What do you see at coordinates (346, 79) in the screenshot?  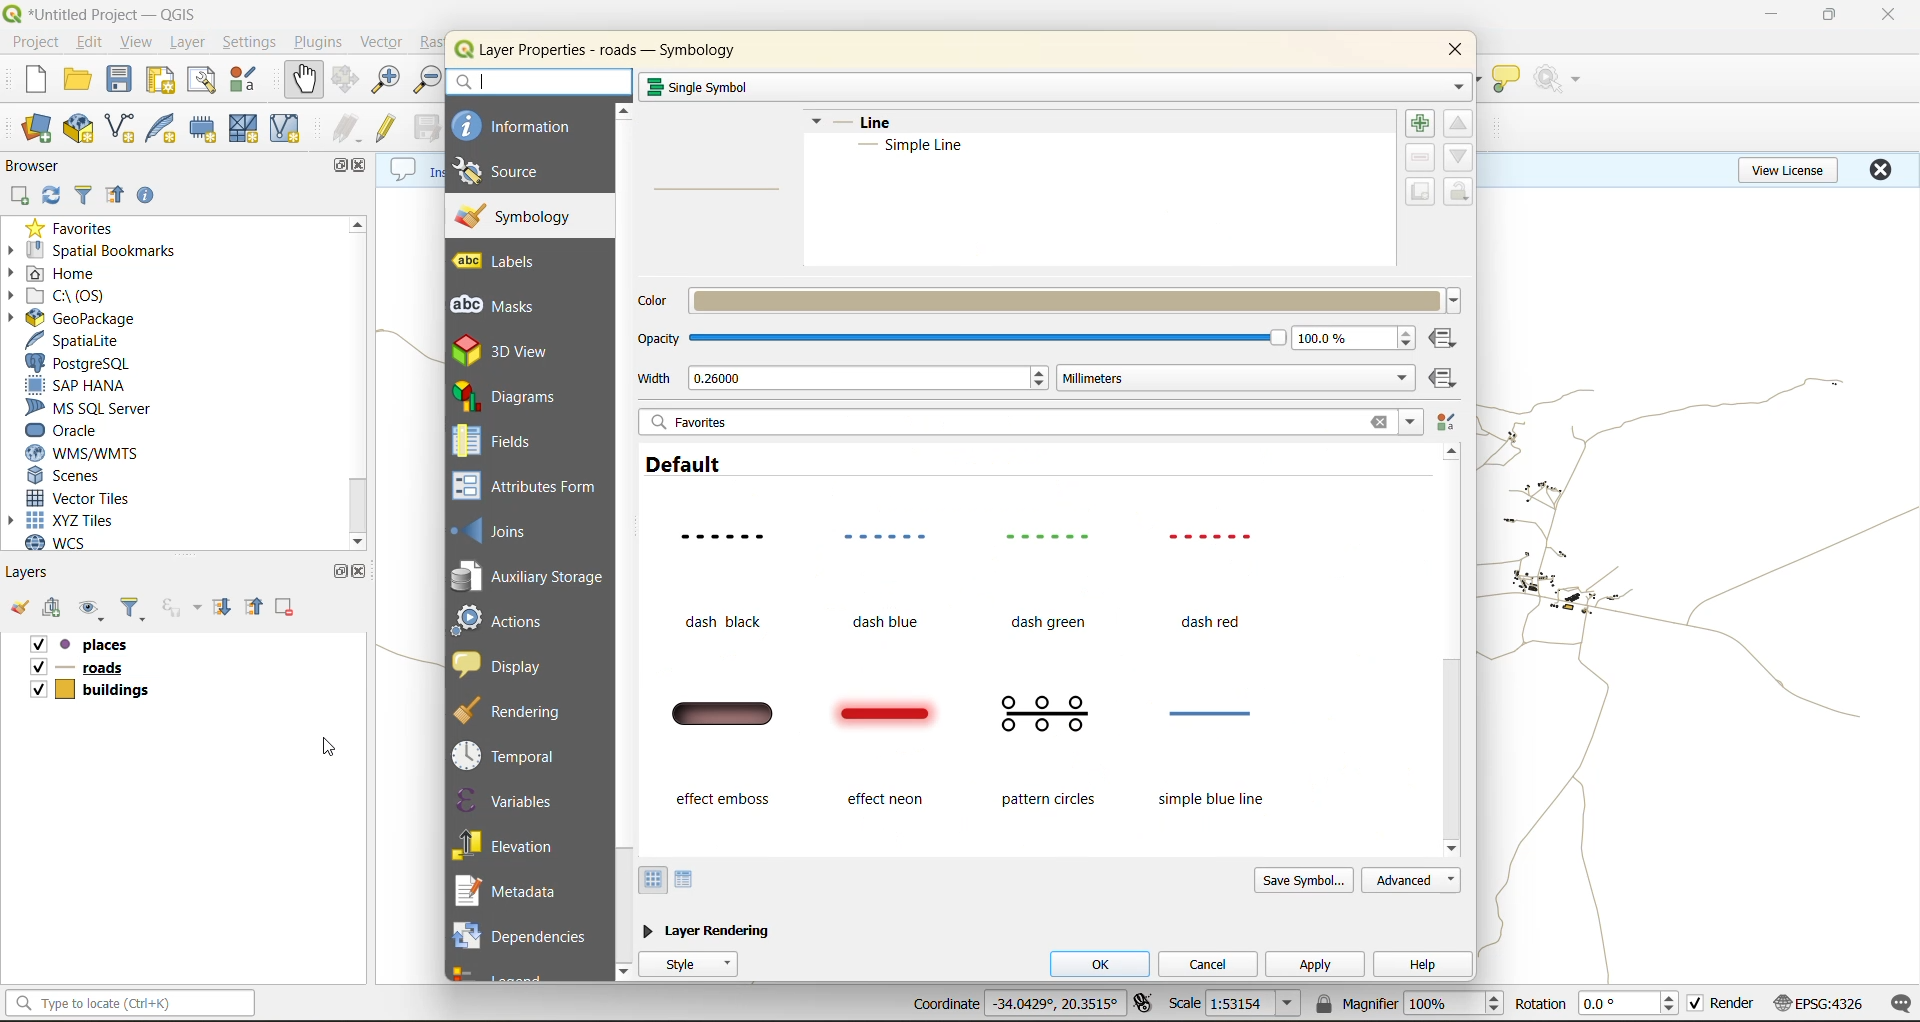 I see `pan selection` at bounding box center [346, 79].